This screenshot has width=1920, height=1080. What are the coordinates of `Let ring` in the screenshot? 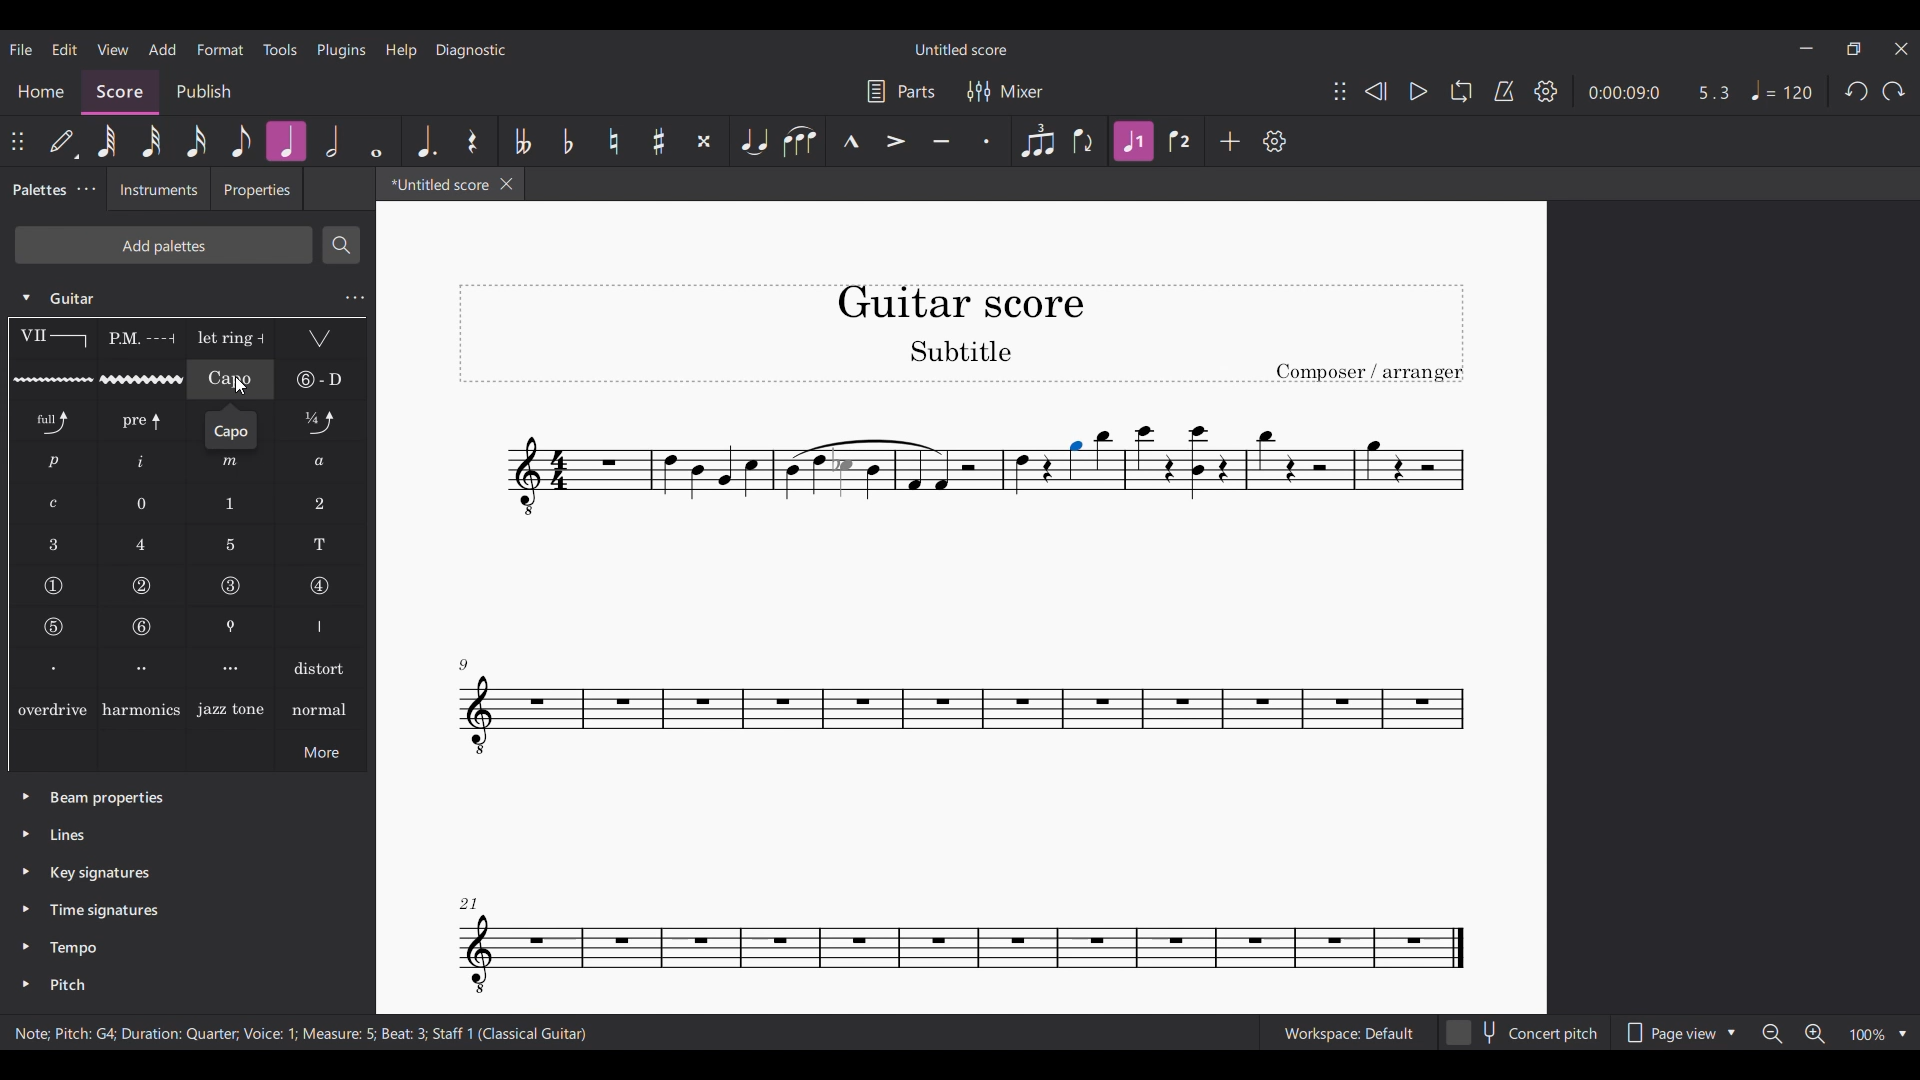 It's located at (231, 339).